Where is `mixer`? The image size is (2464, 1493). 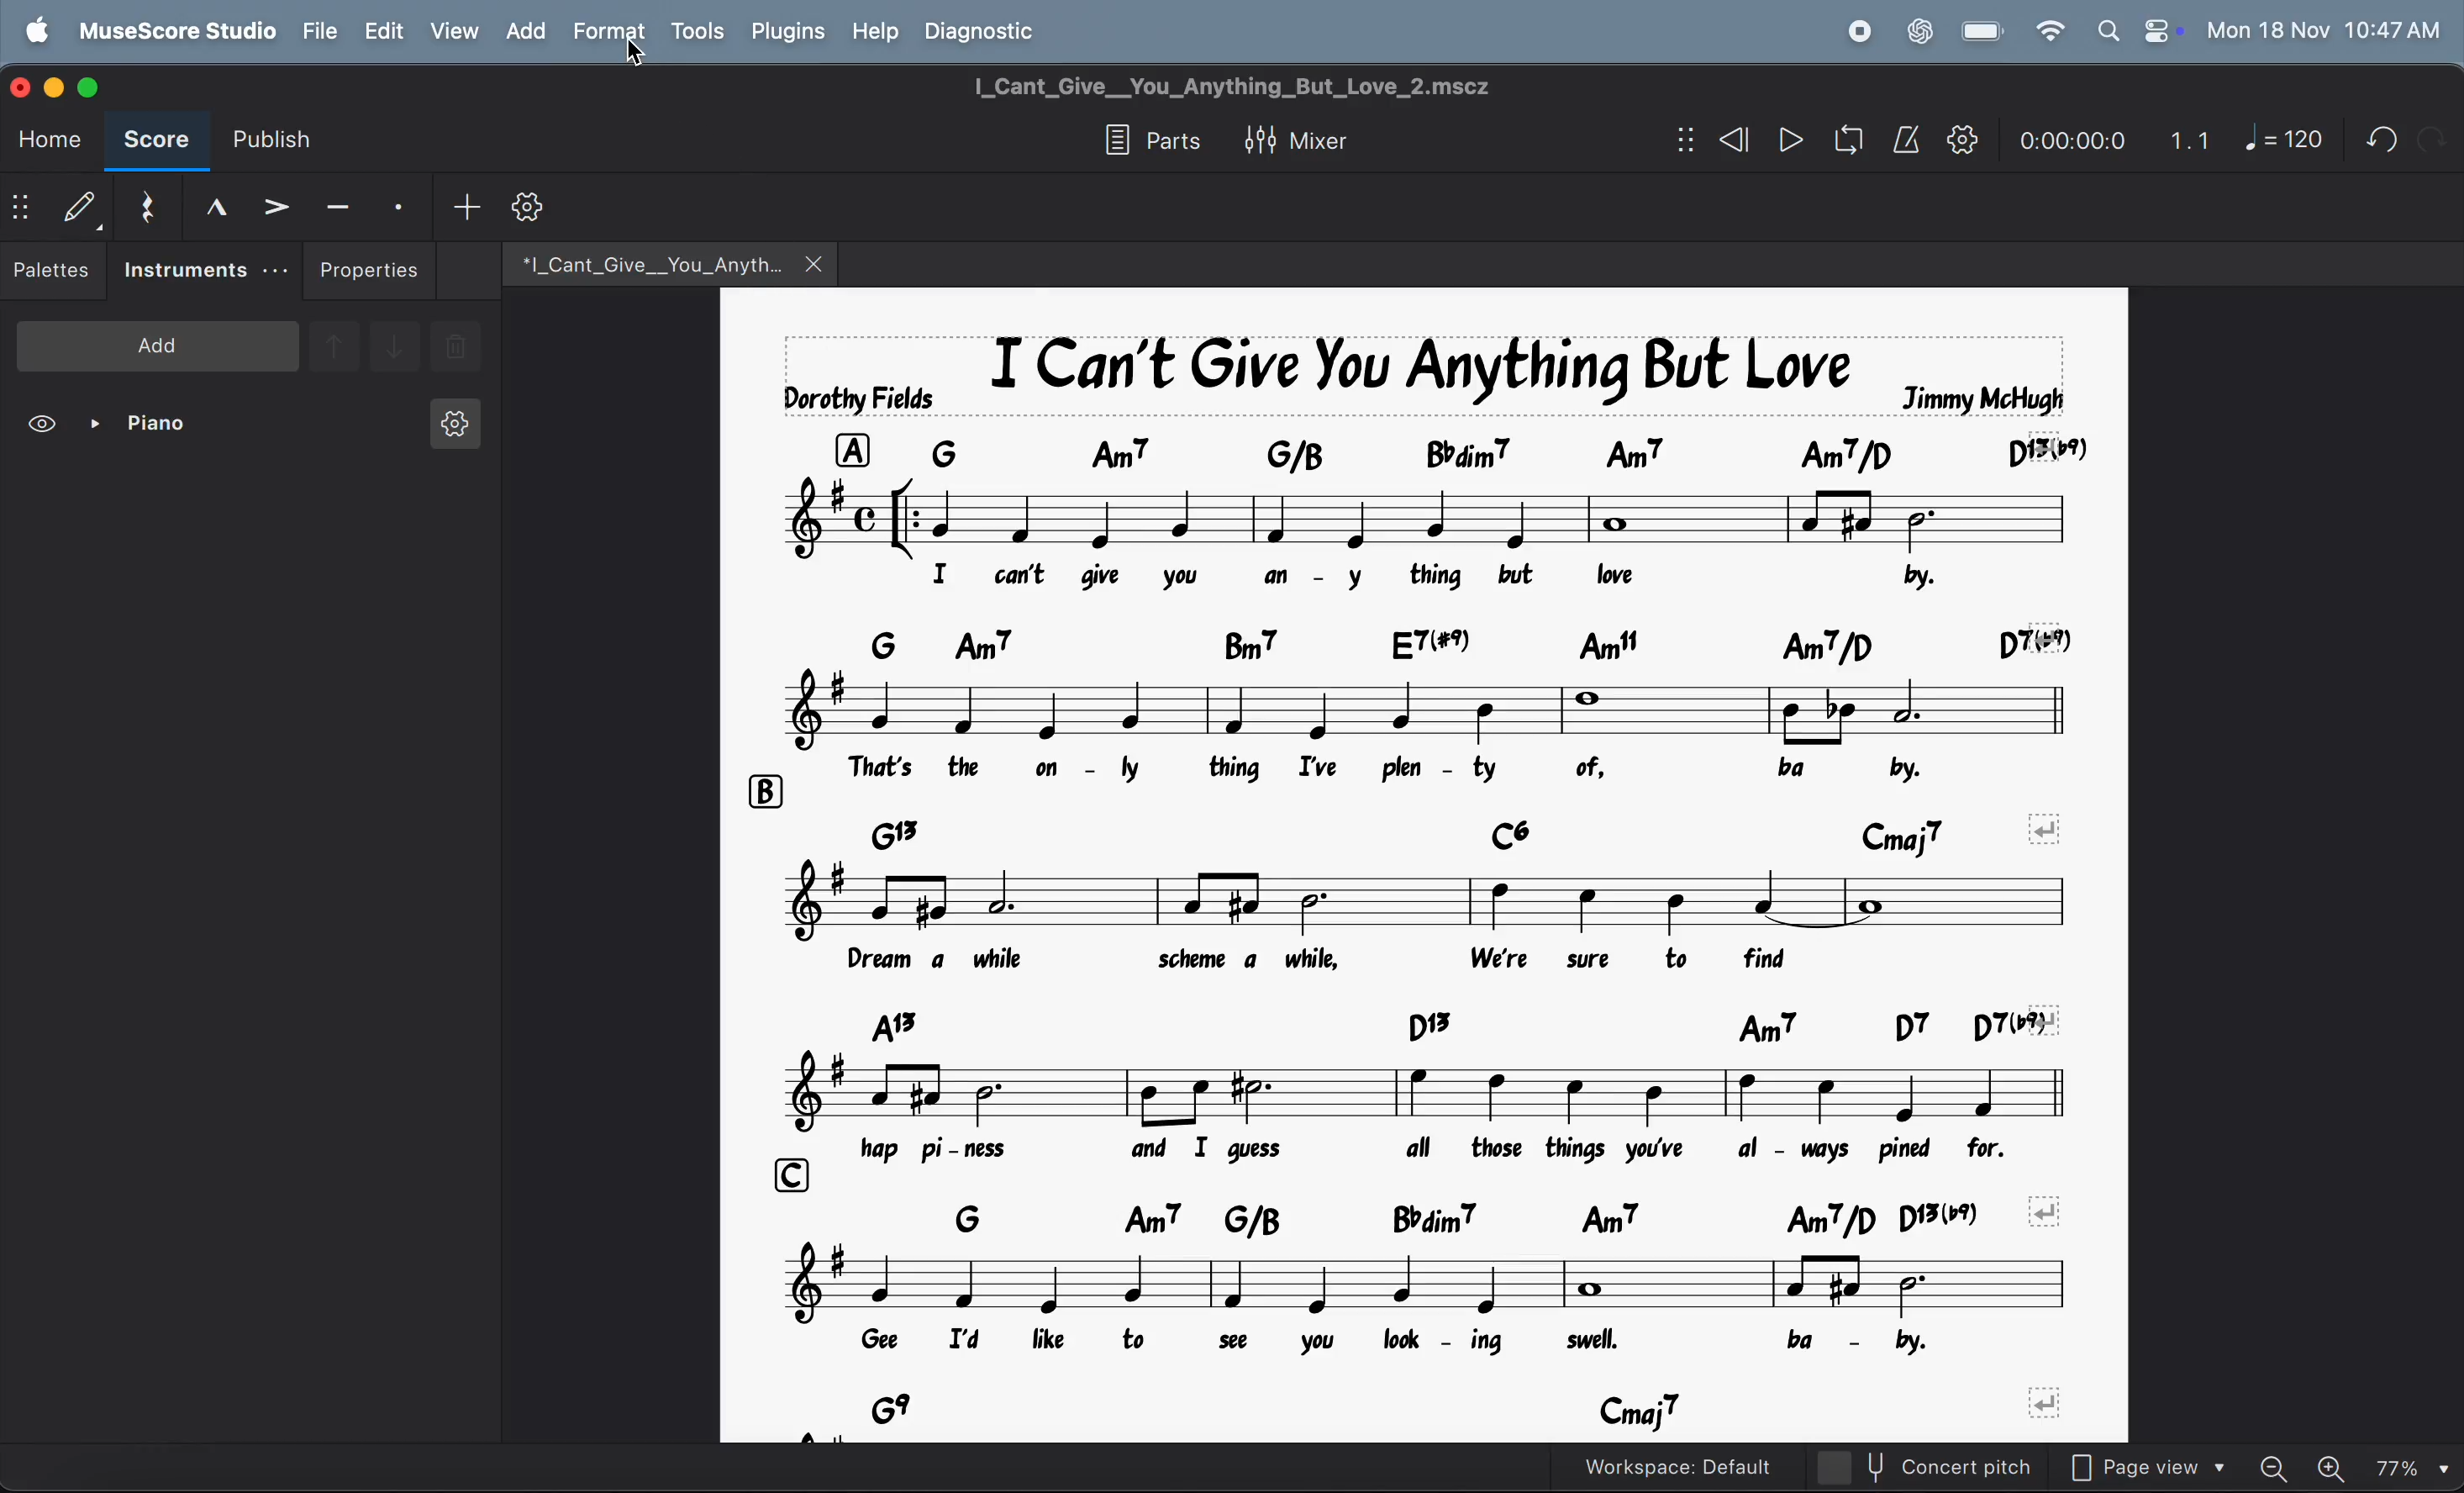
mixer is located at coordinates (1311, 137).